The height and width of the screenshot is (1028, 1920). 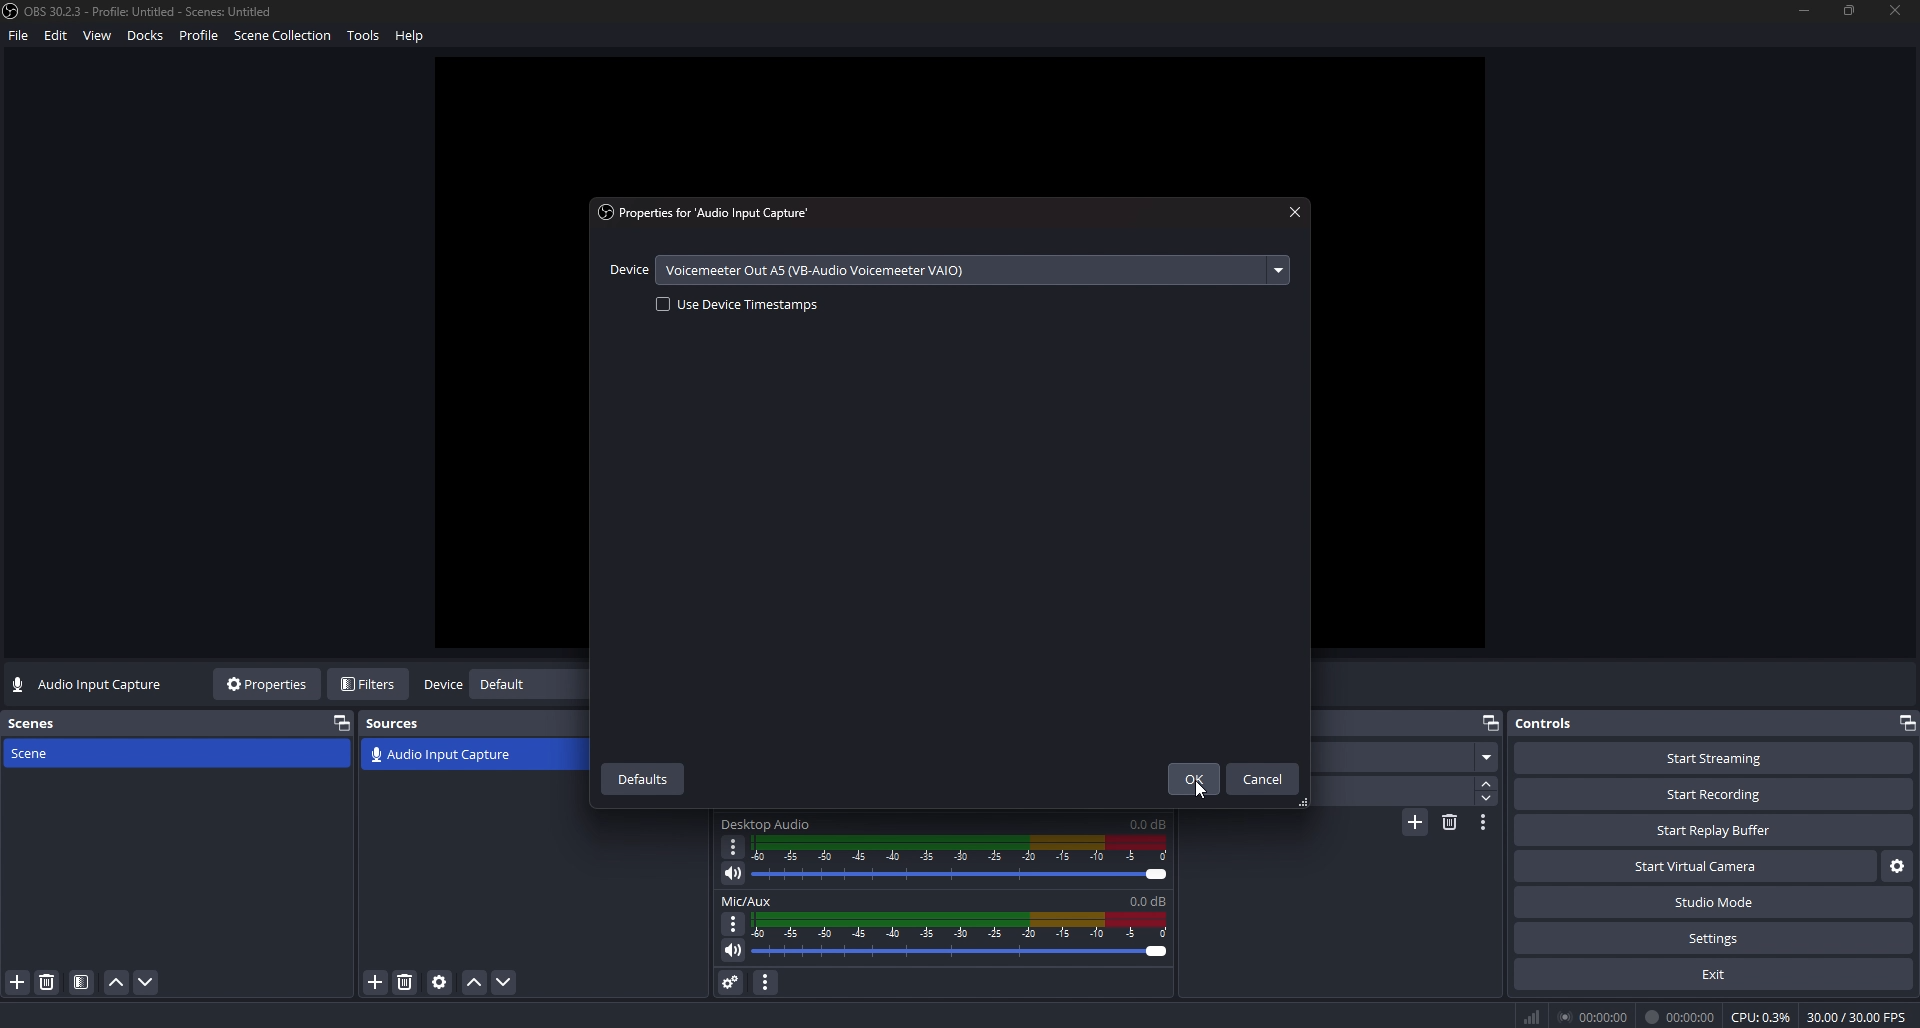 I want to click on minimise, so click(x=1904, y=720).